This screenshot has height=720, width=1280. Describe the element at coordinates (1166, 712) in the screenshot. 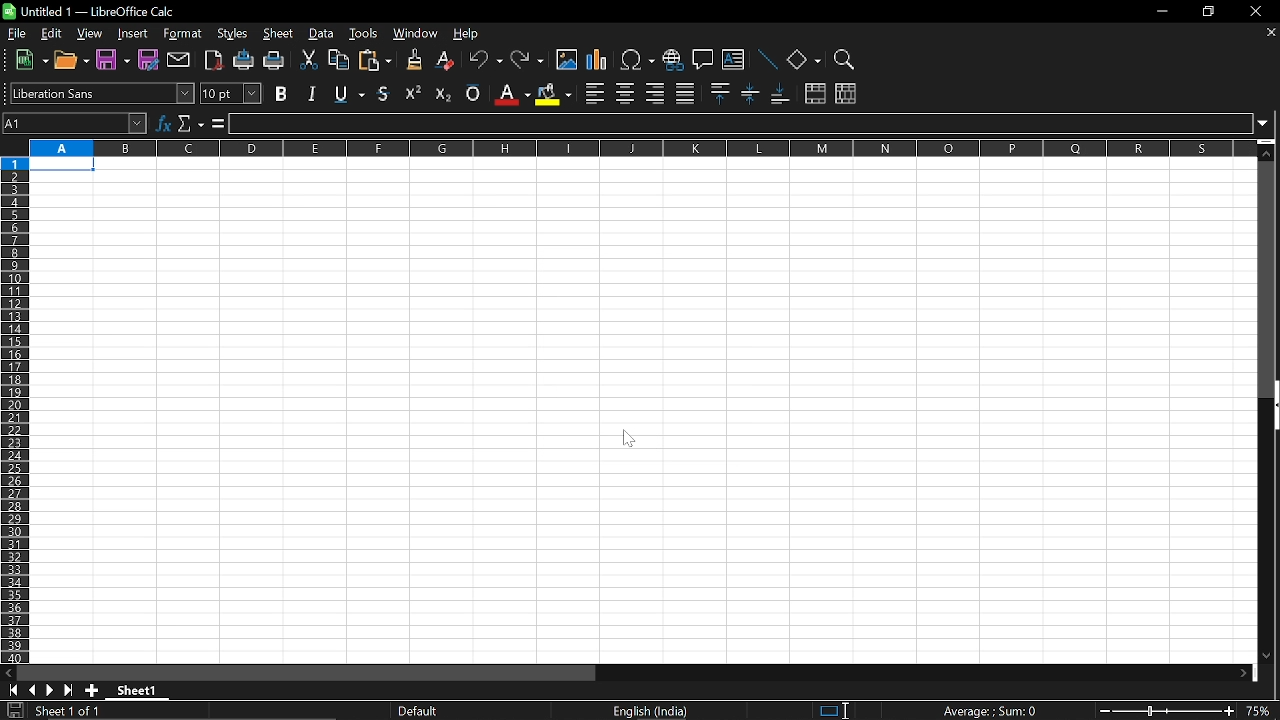

I see `change zoom` at that location.